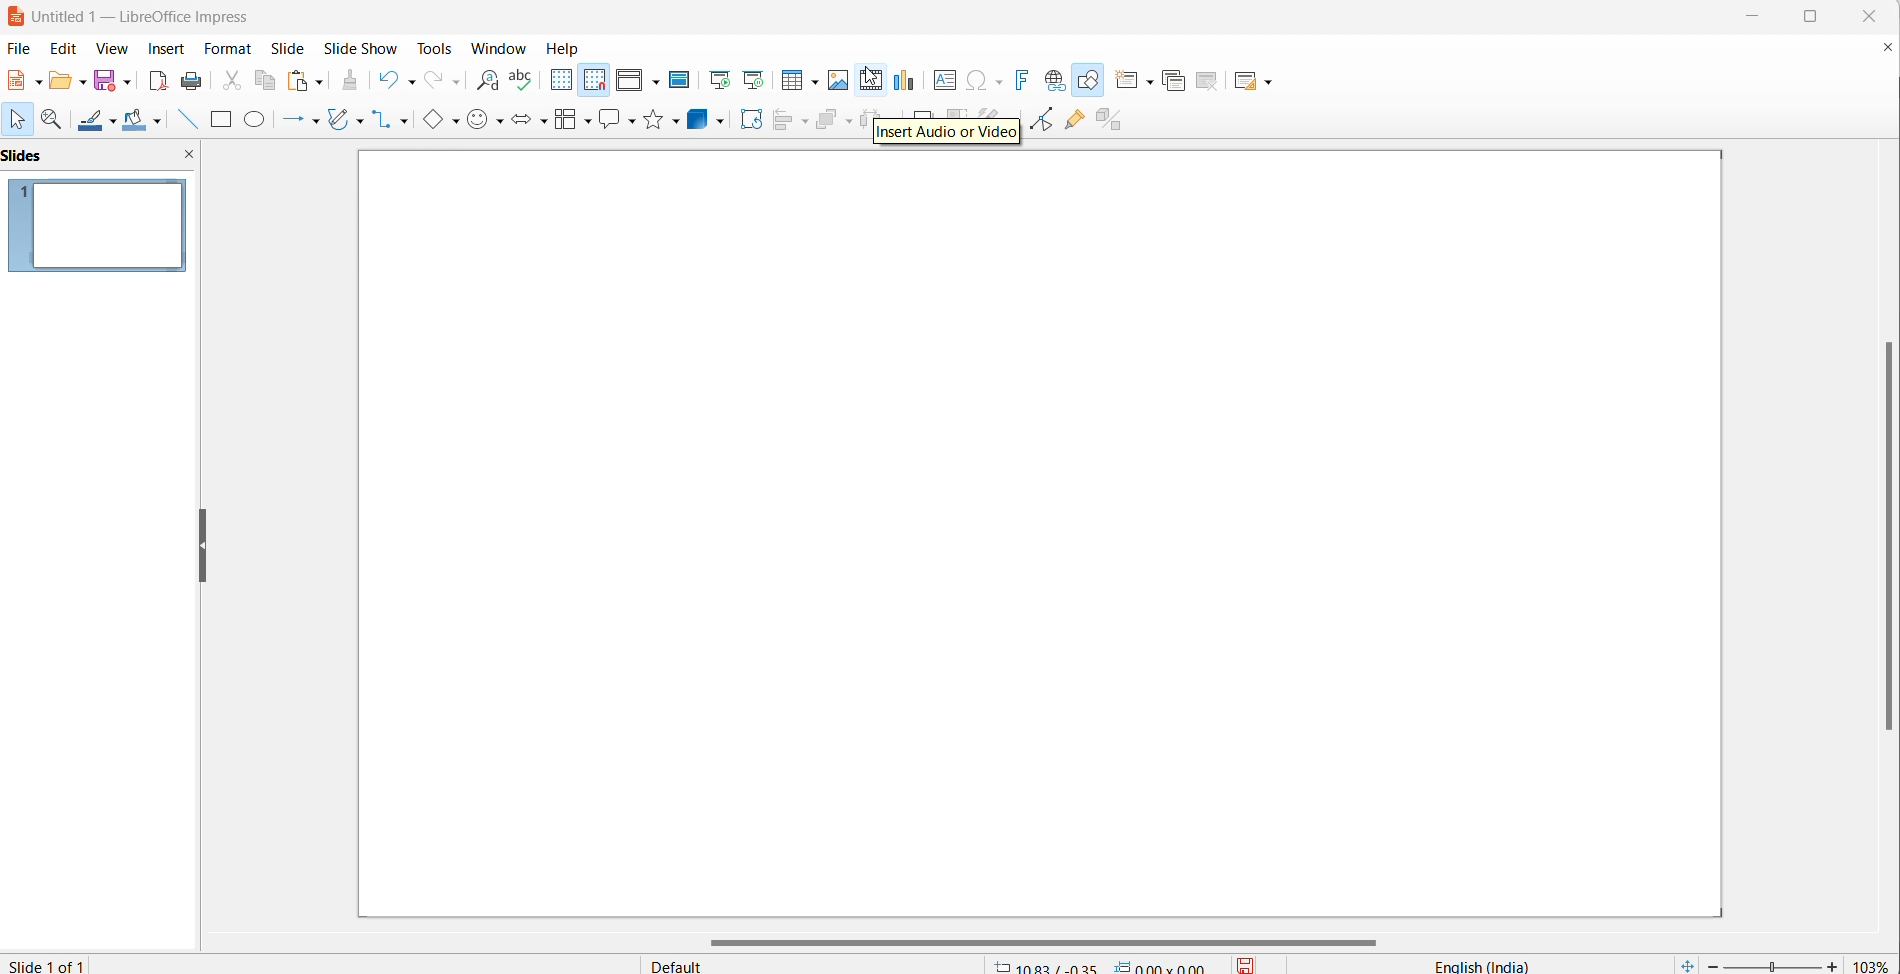  What do you see at coordinates (93, 121) in the screenshot?
I see `line color` at bounding box center [93, 121].